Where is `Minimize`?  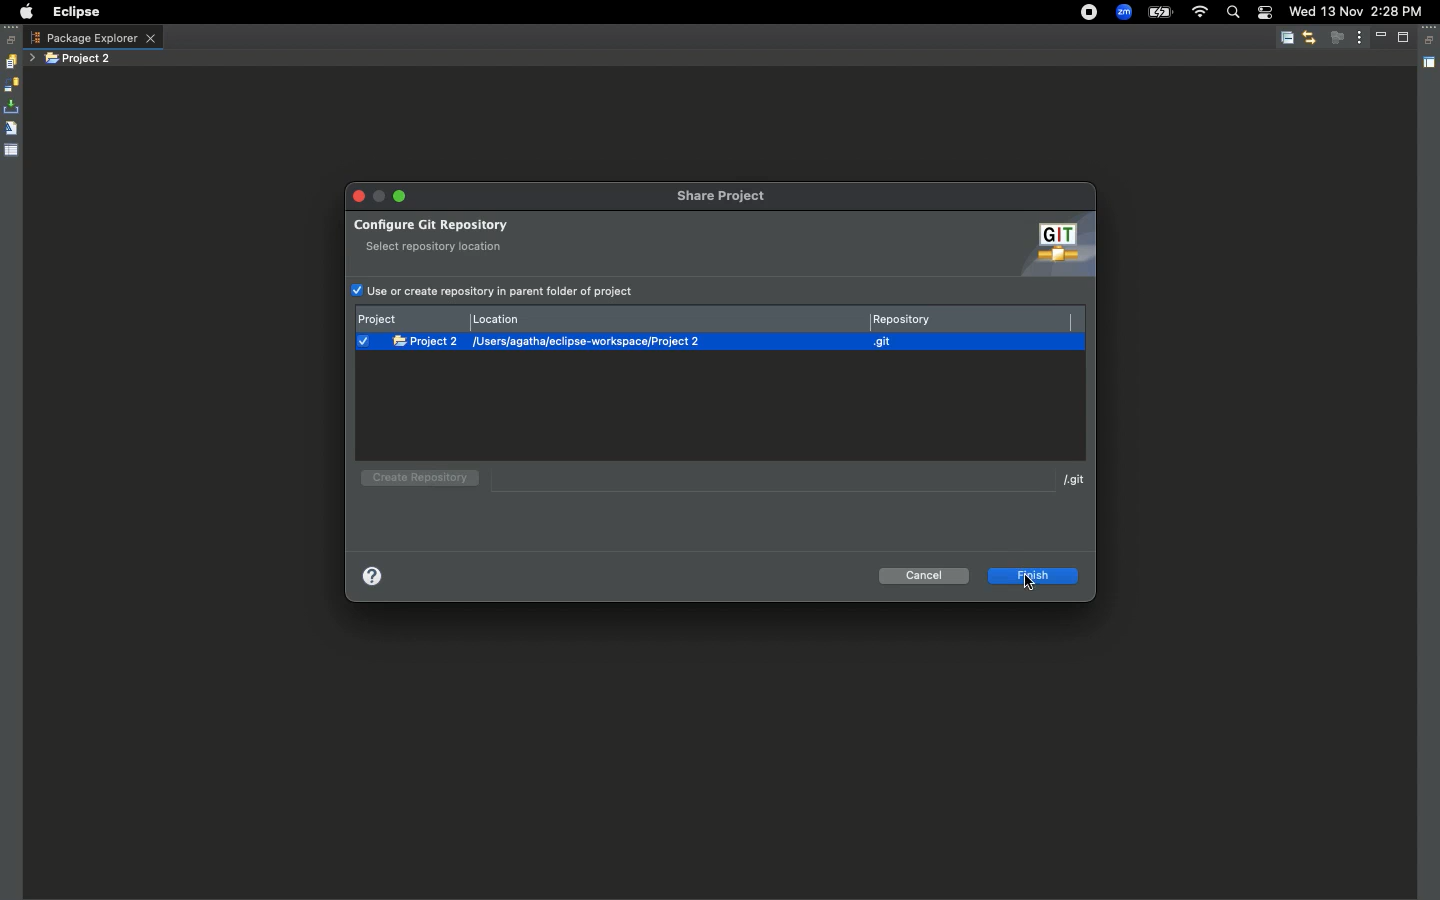 Minimize is located at coordinates (398, 196).